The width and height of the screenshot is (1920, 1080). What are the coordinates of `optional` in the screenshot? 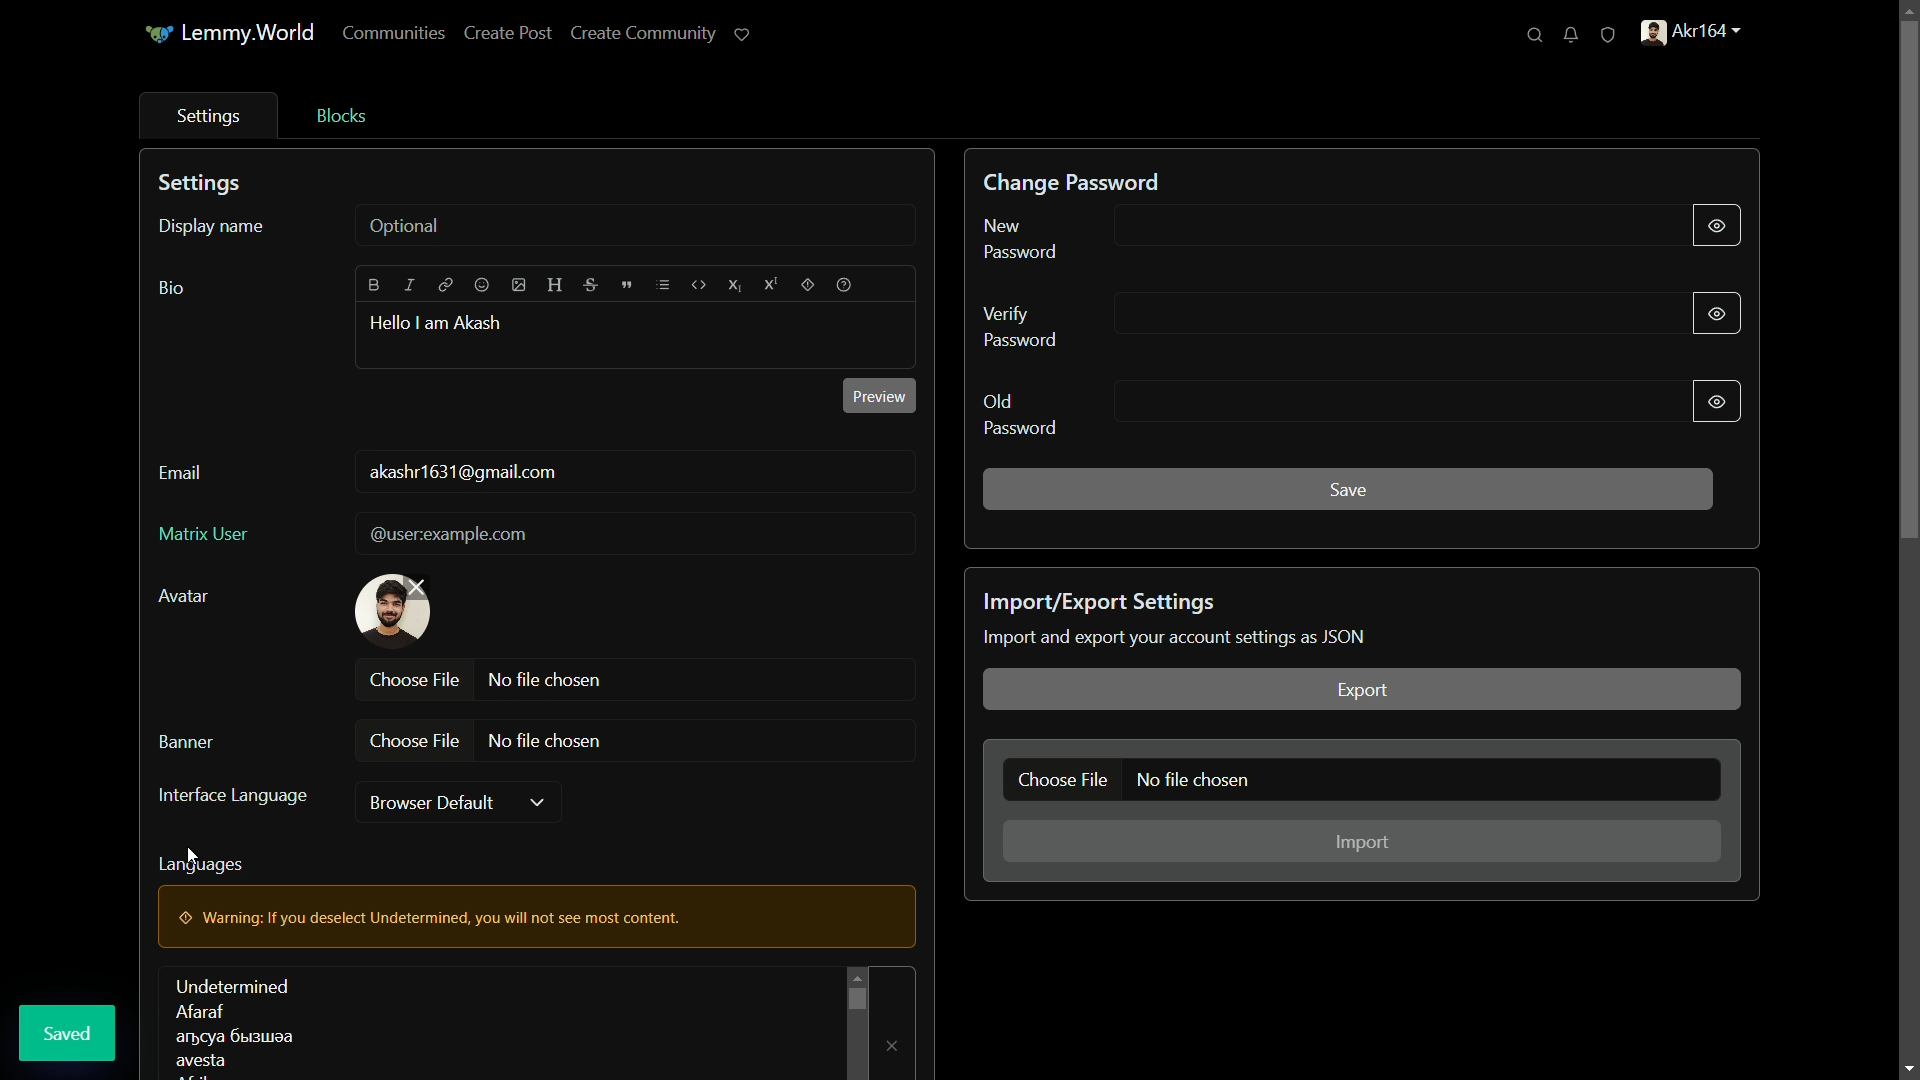 It's located at (405, 227).